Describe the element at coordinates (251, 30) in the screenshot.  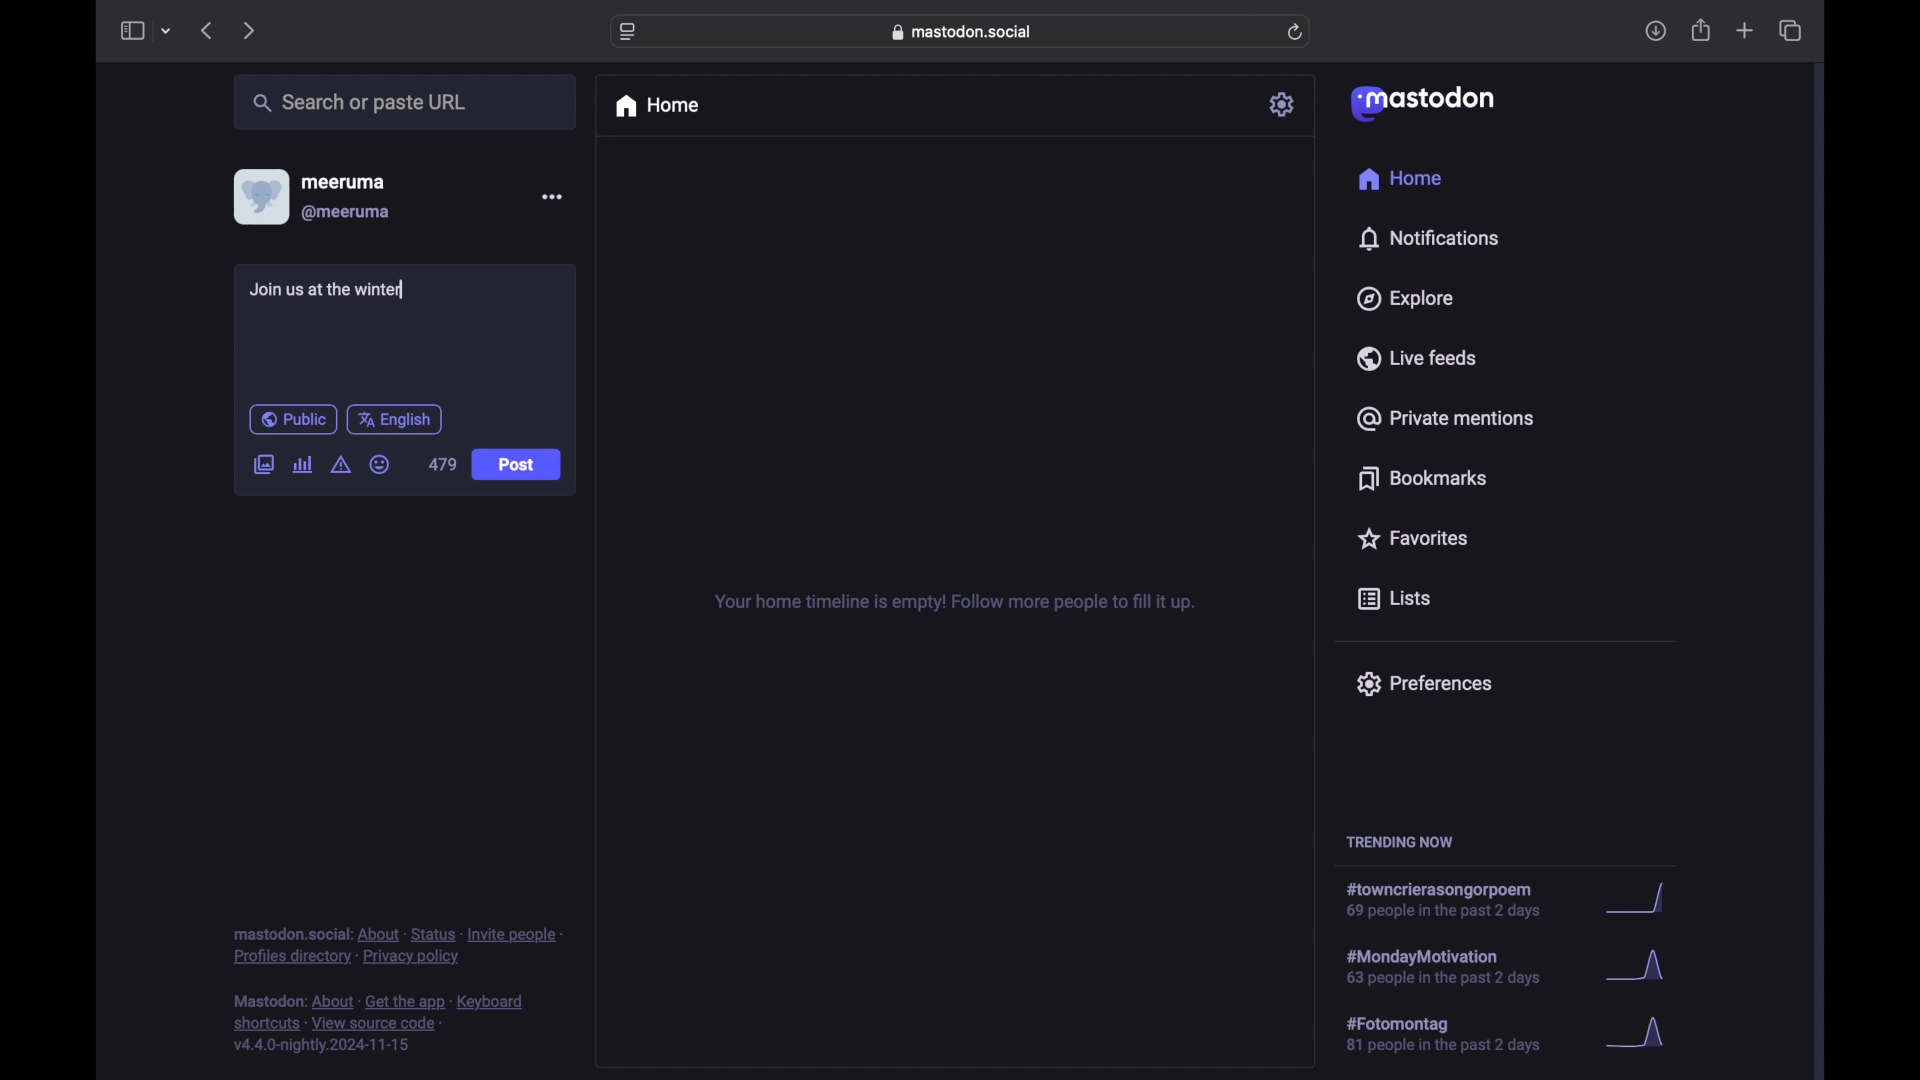
I see `next` at that location.